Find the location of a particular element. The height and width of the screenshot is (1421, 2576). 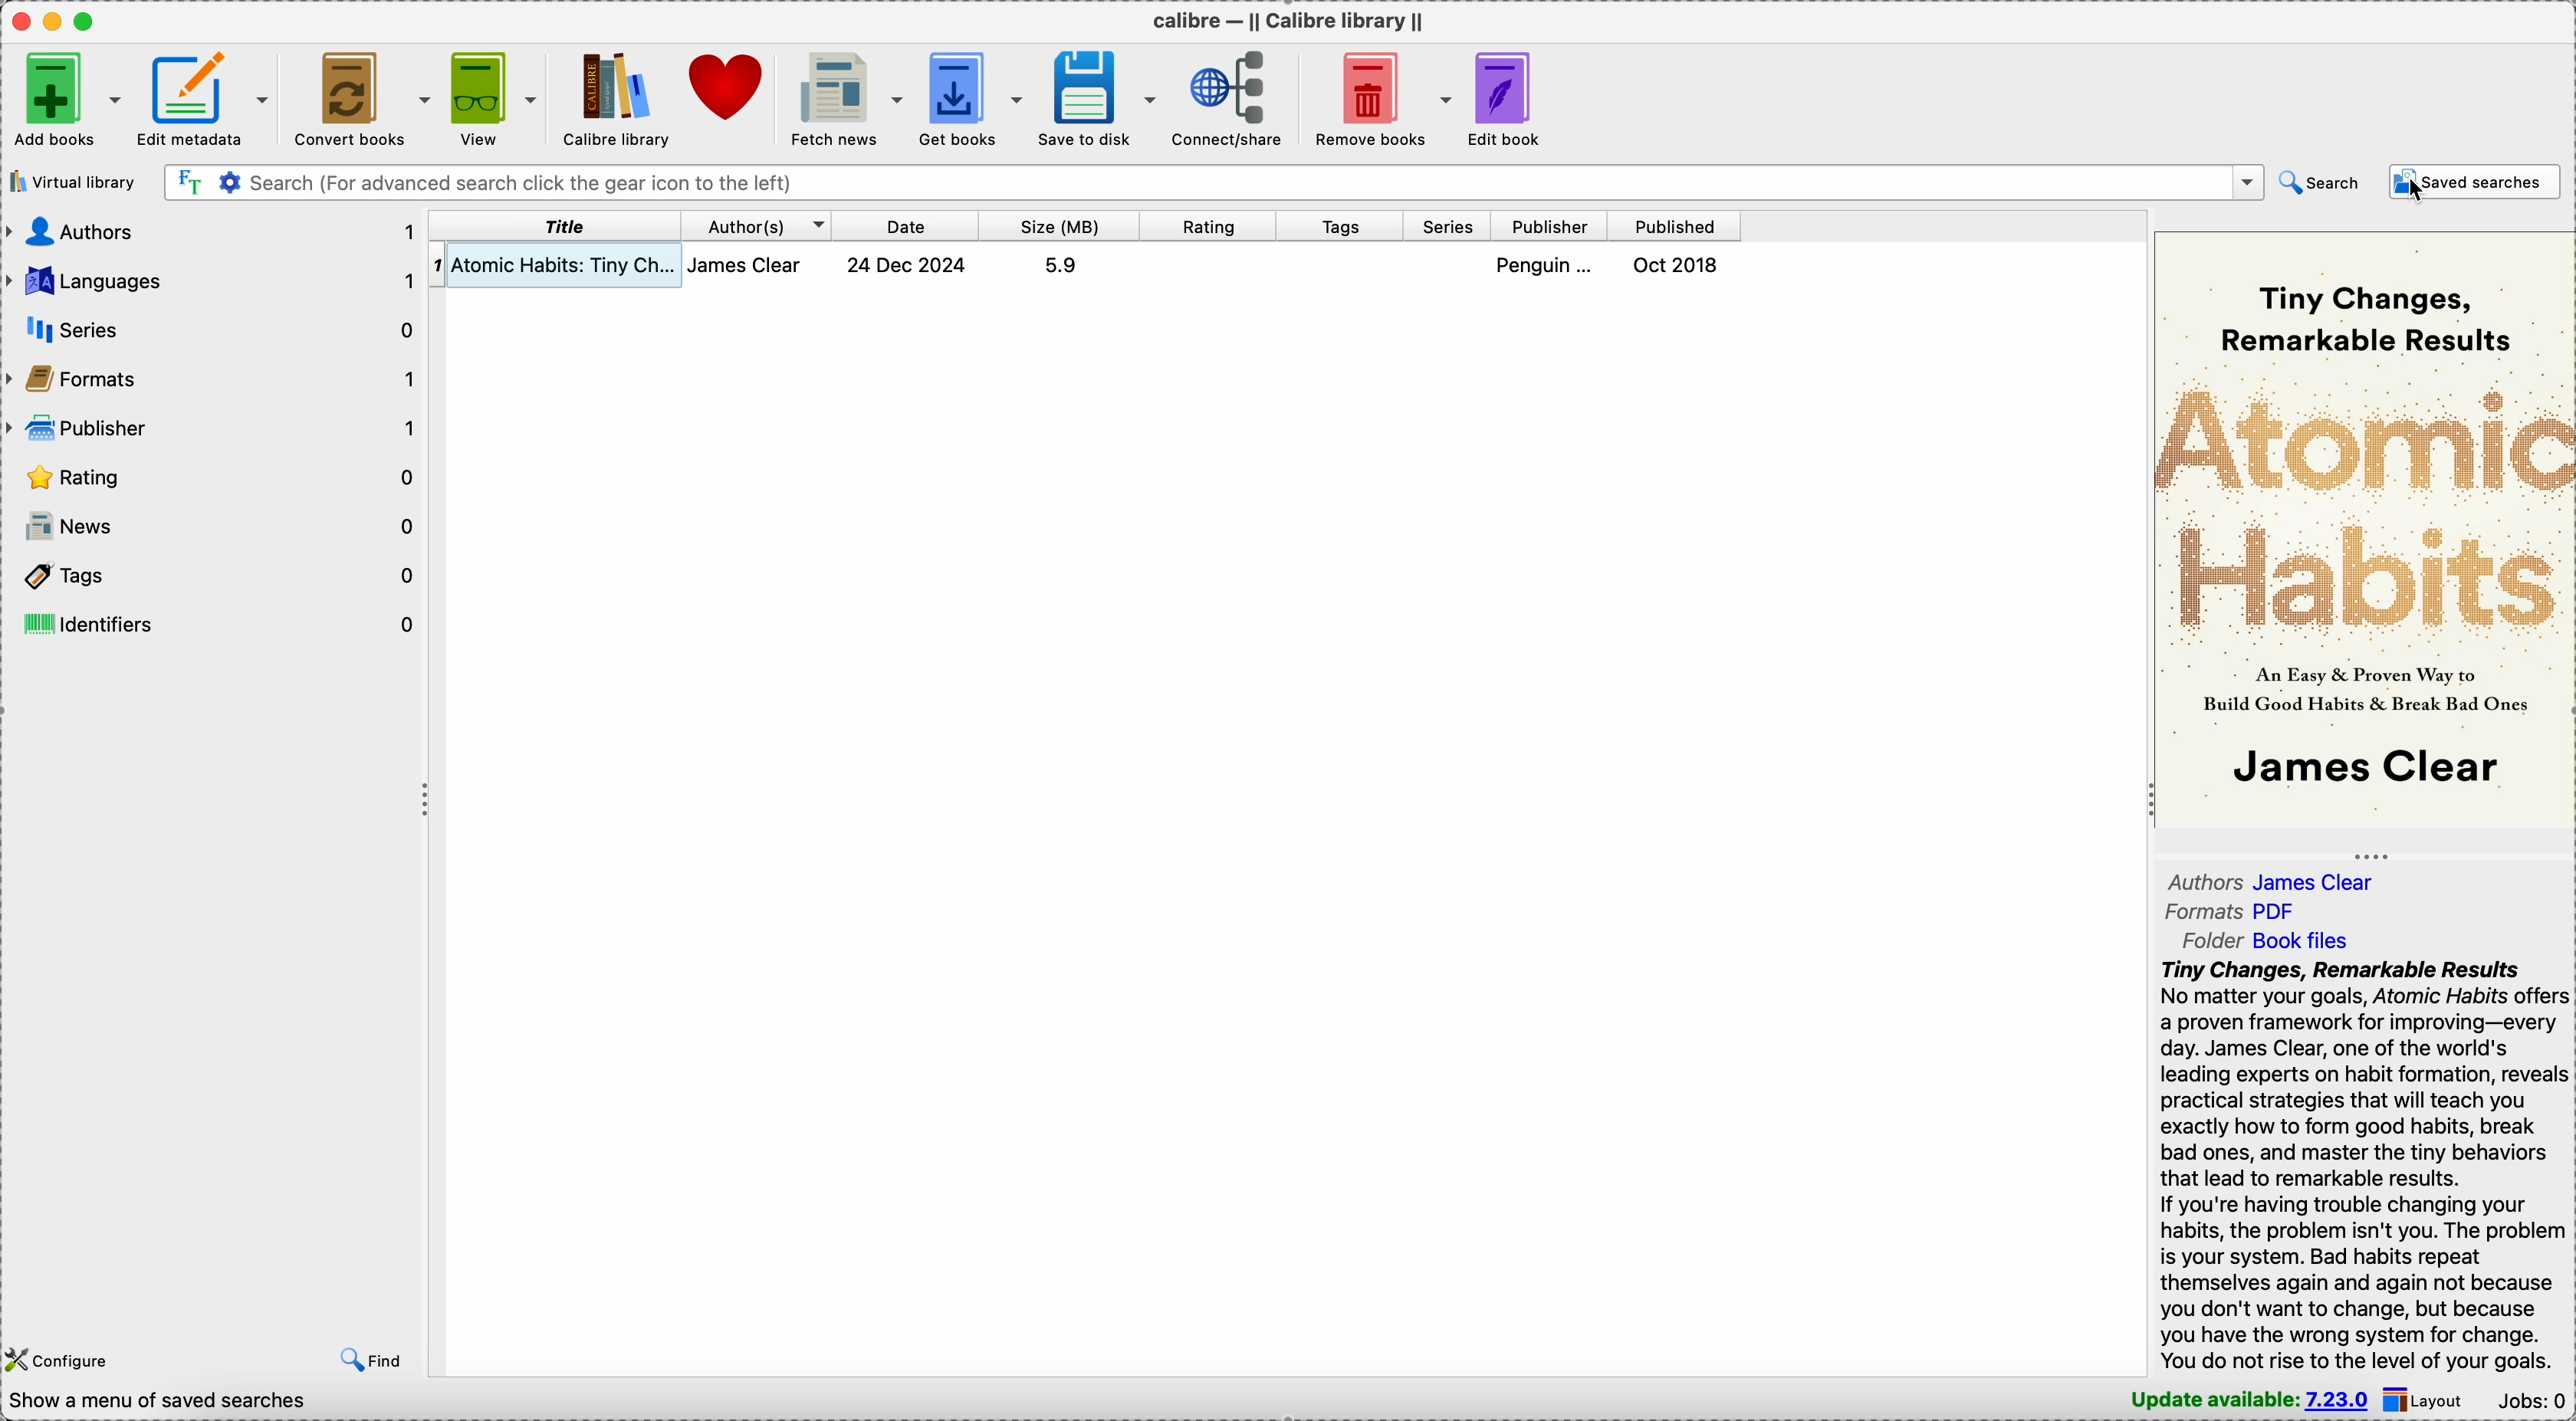

convert books is located at coordinates (359, 96).